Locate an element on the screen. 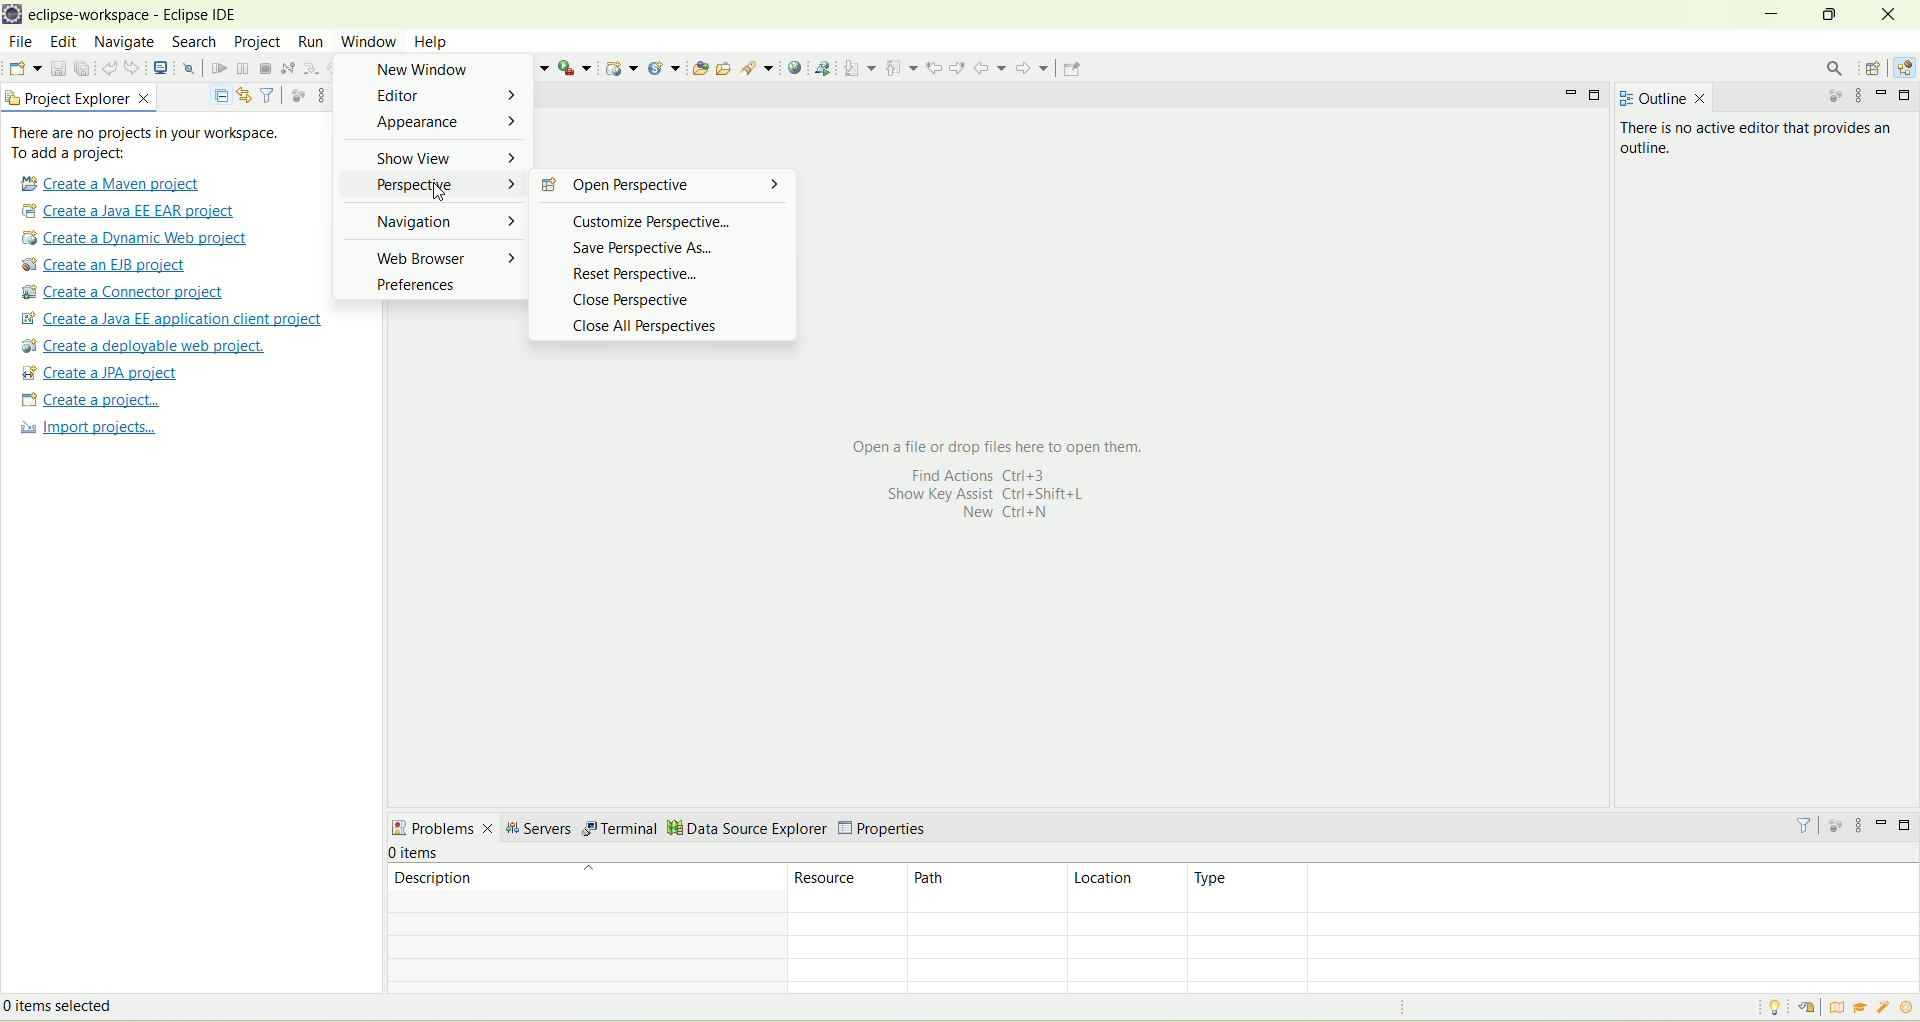  resource is located at coordinates (850, 887).